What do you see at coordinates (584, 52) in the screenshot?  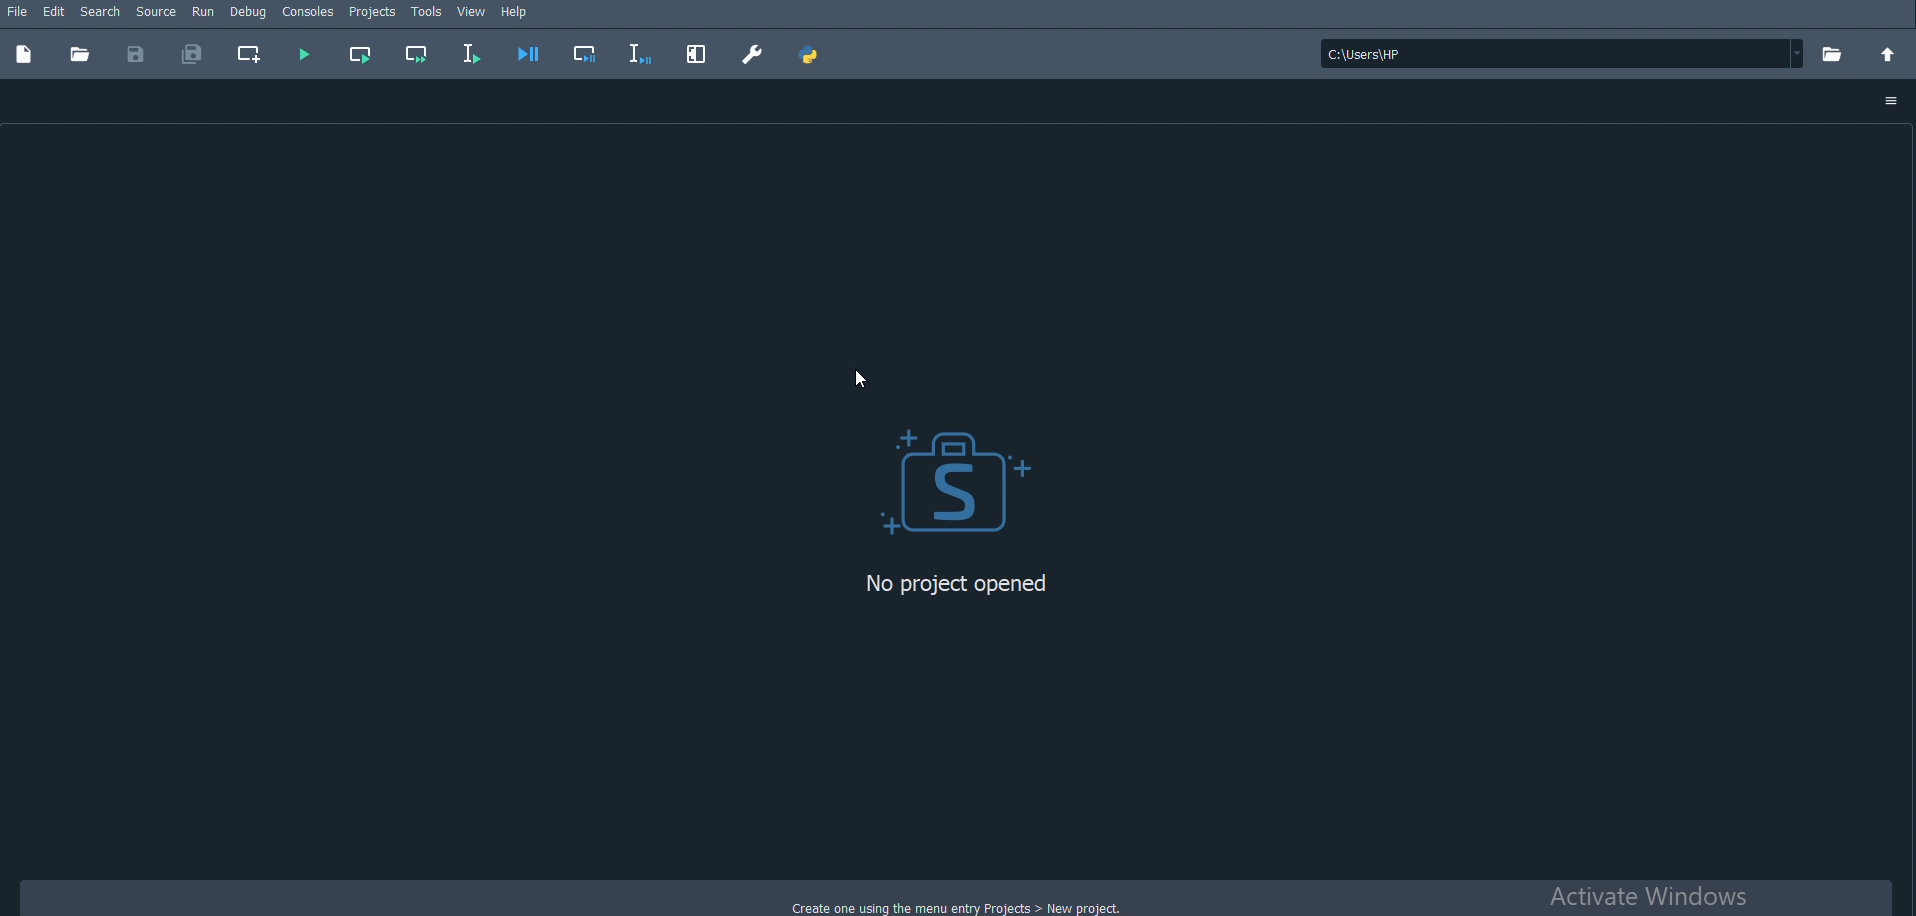 I see `Debug cell` at bounding box center [584, 52].